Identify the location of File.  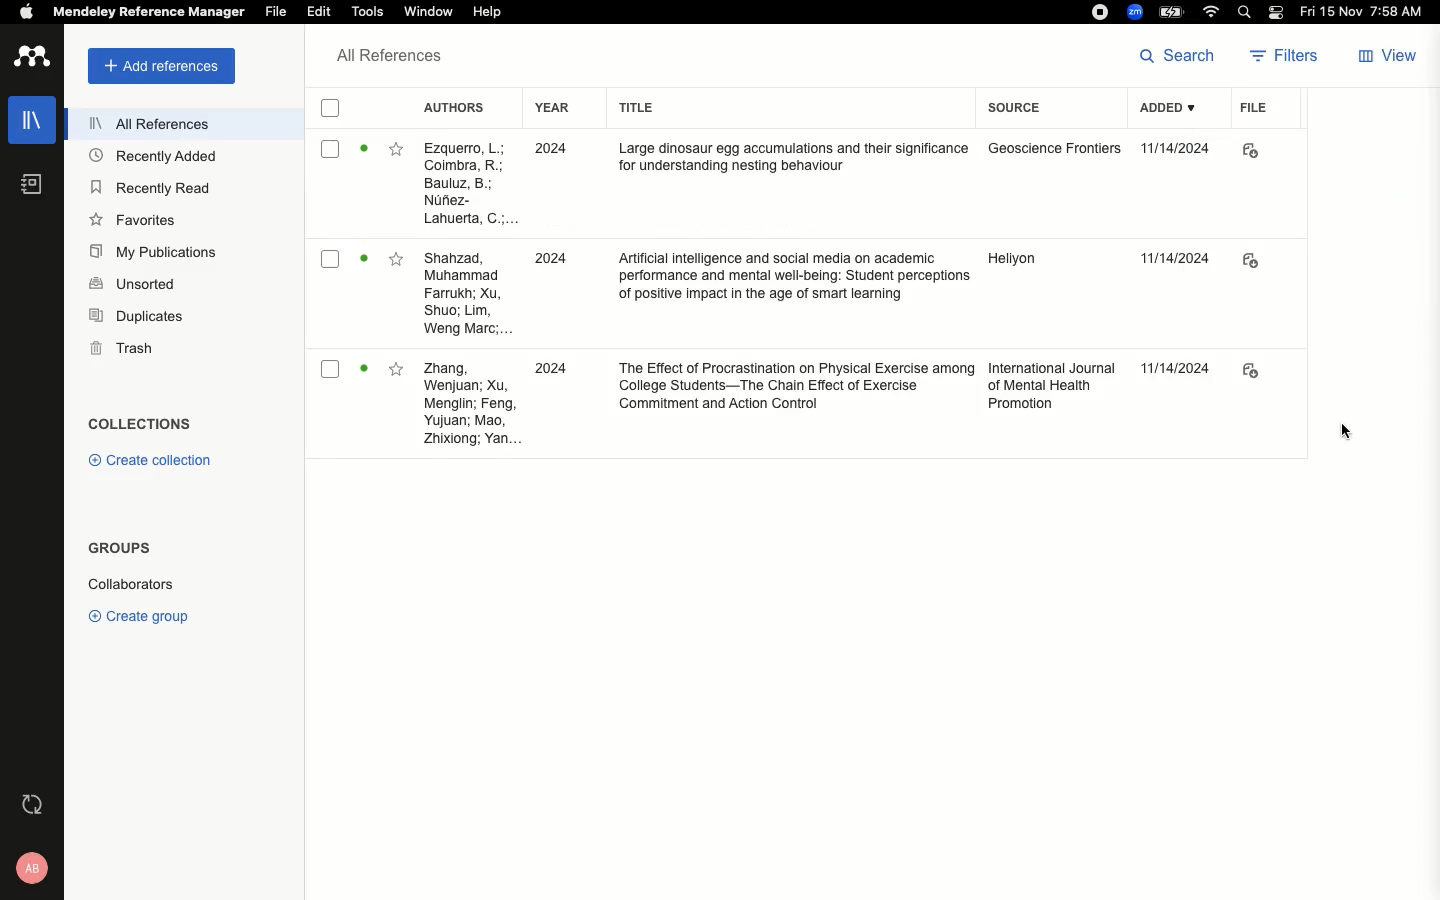
(277, 11).